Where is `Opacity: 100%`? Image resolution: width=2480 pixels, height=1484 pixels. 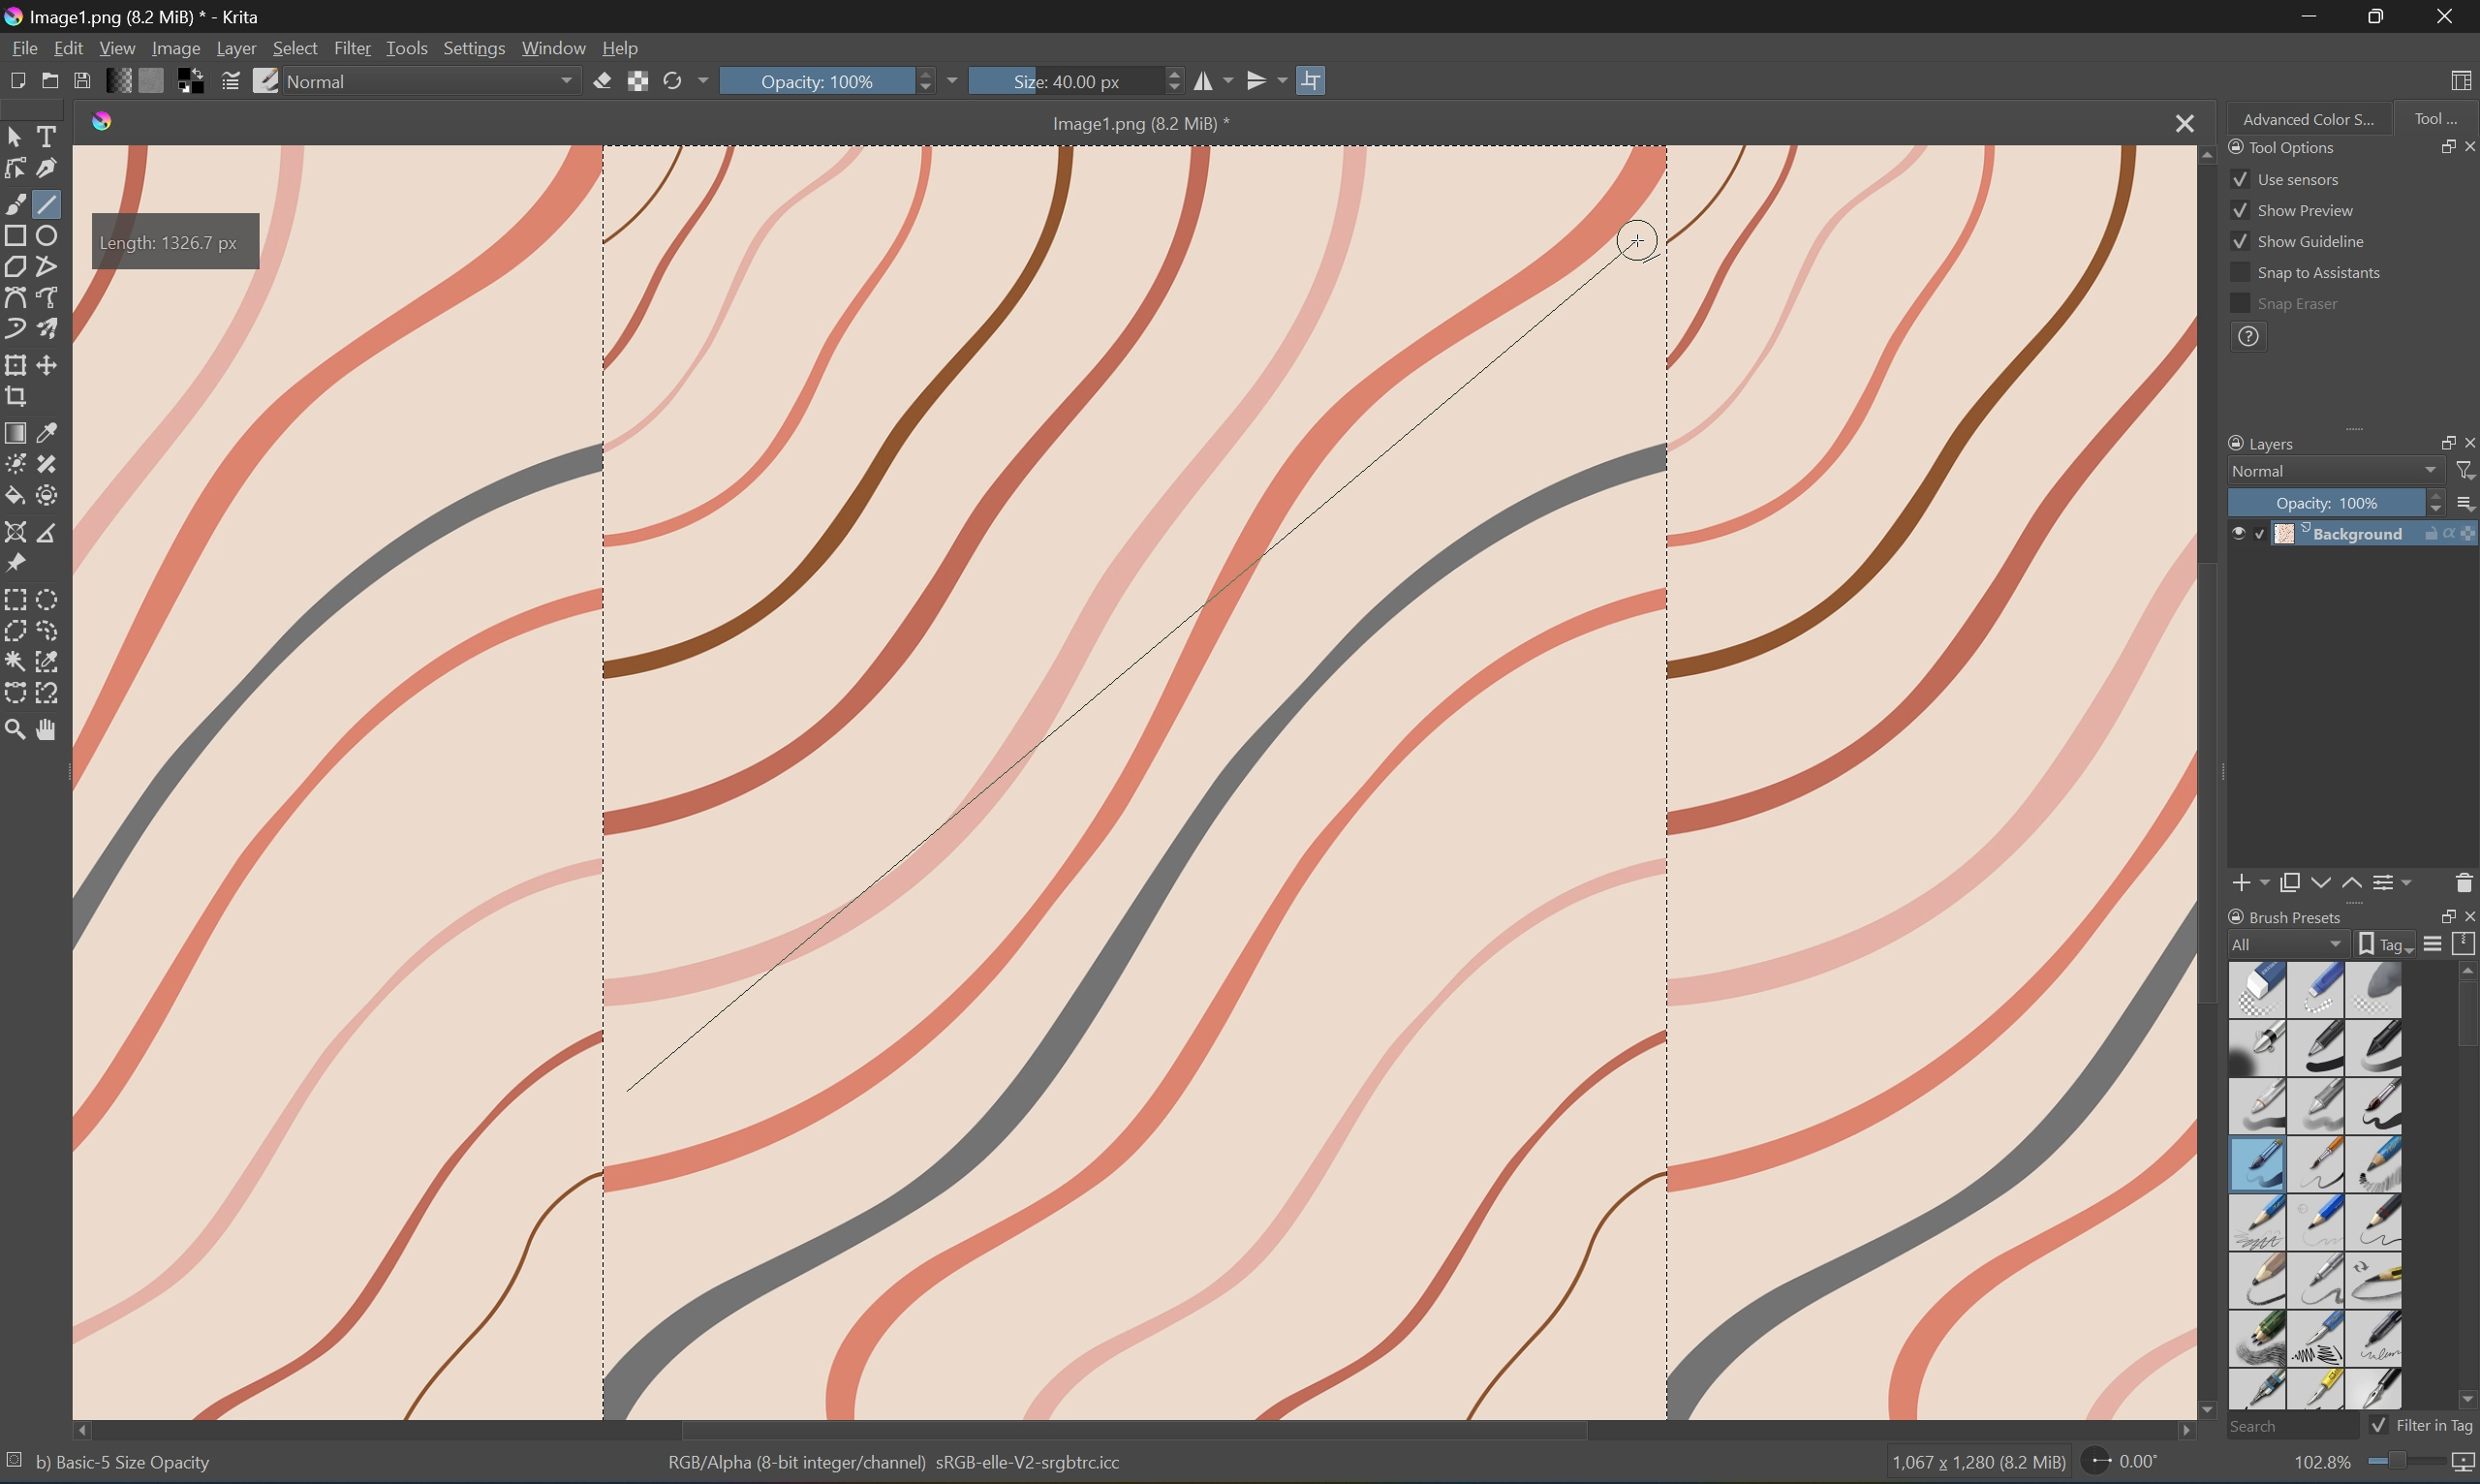
Opacity: 100% is located at coordinates (829, 81).